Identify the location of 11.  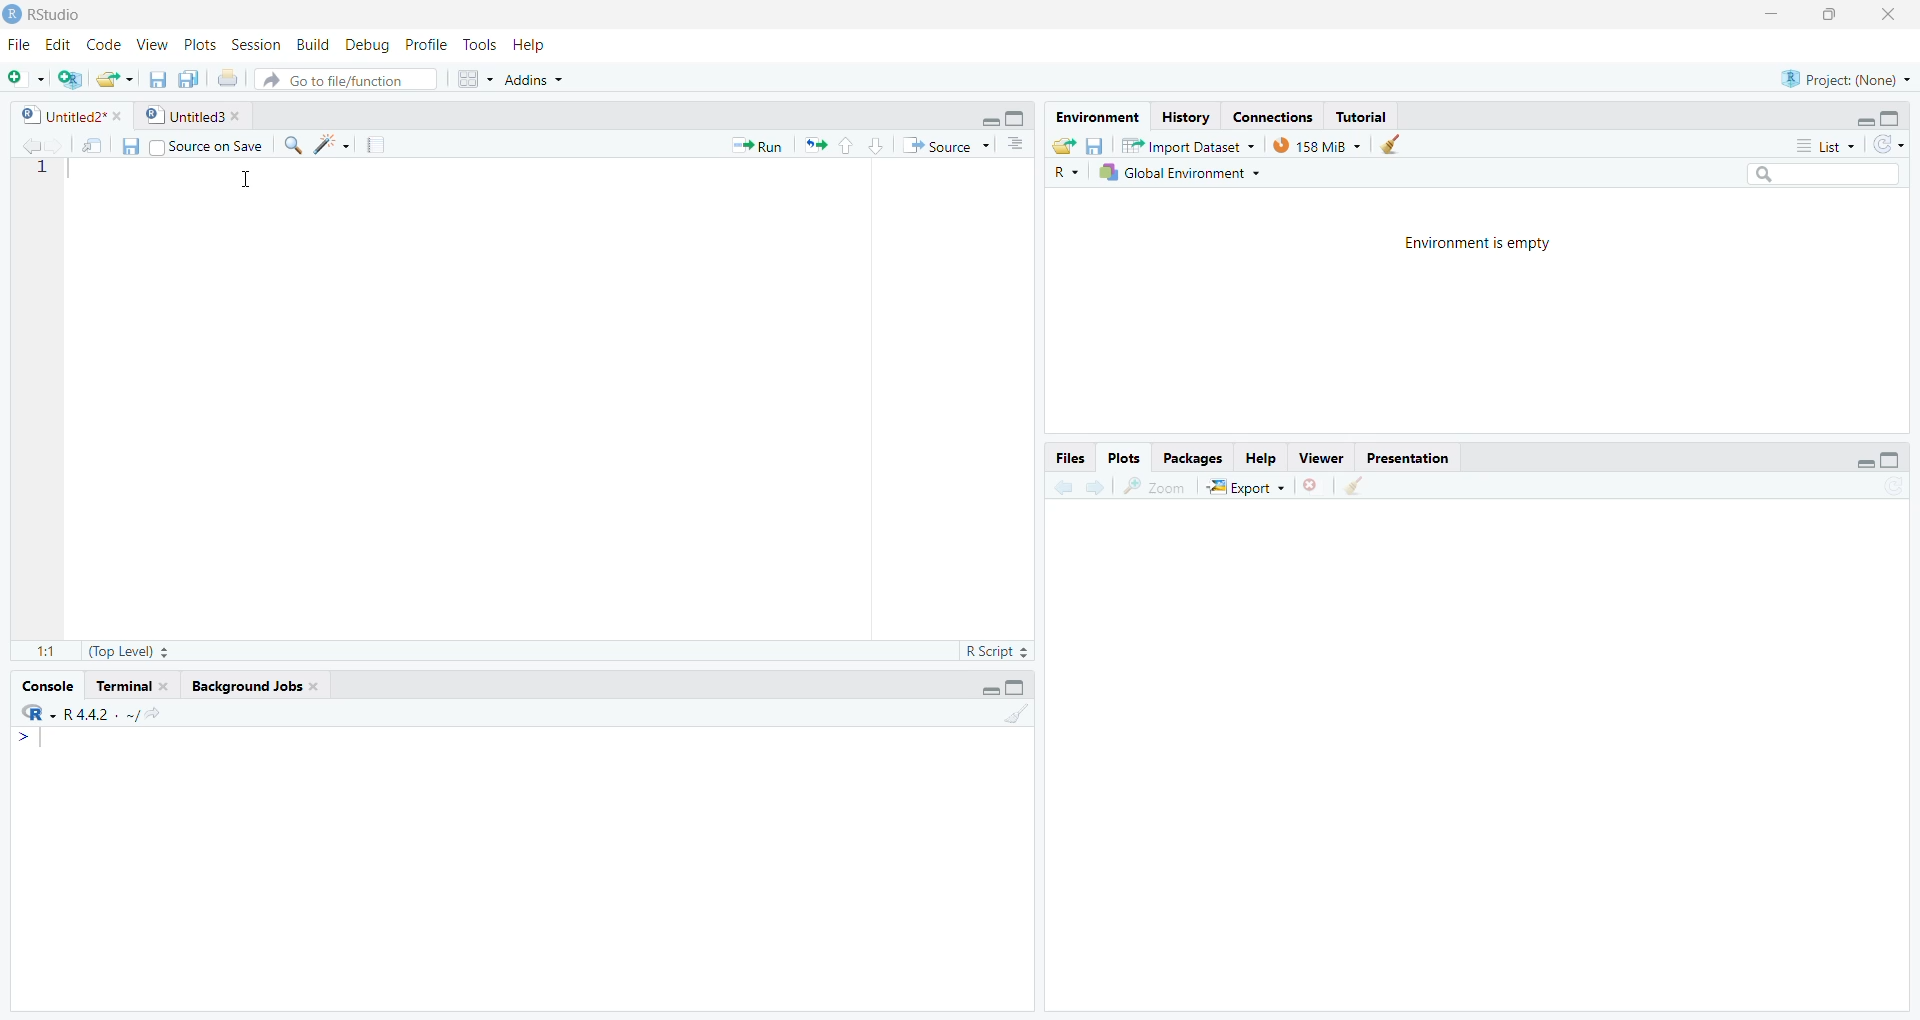
(38, 647).